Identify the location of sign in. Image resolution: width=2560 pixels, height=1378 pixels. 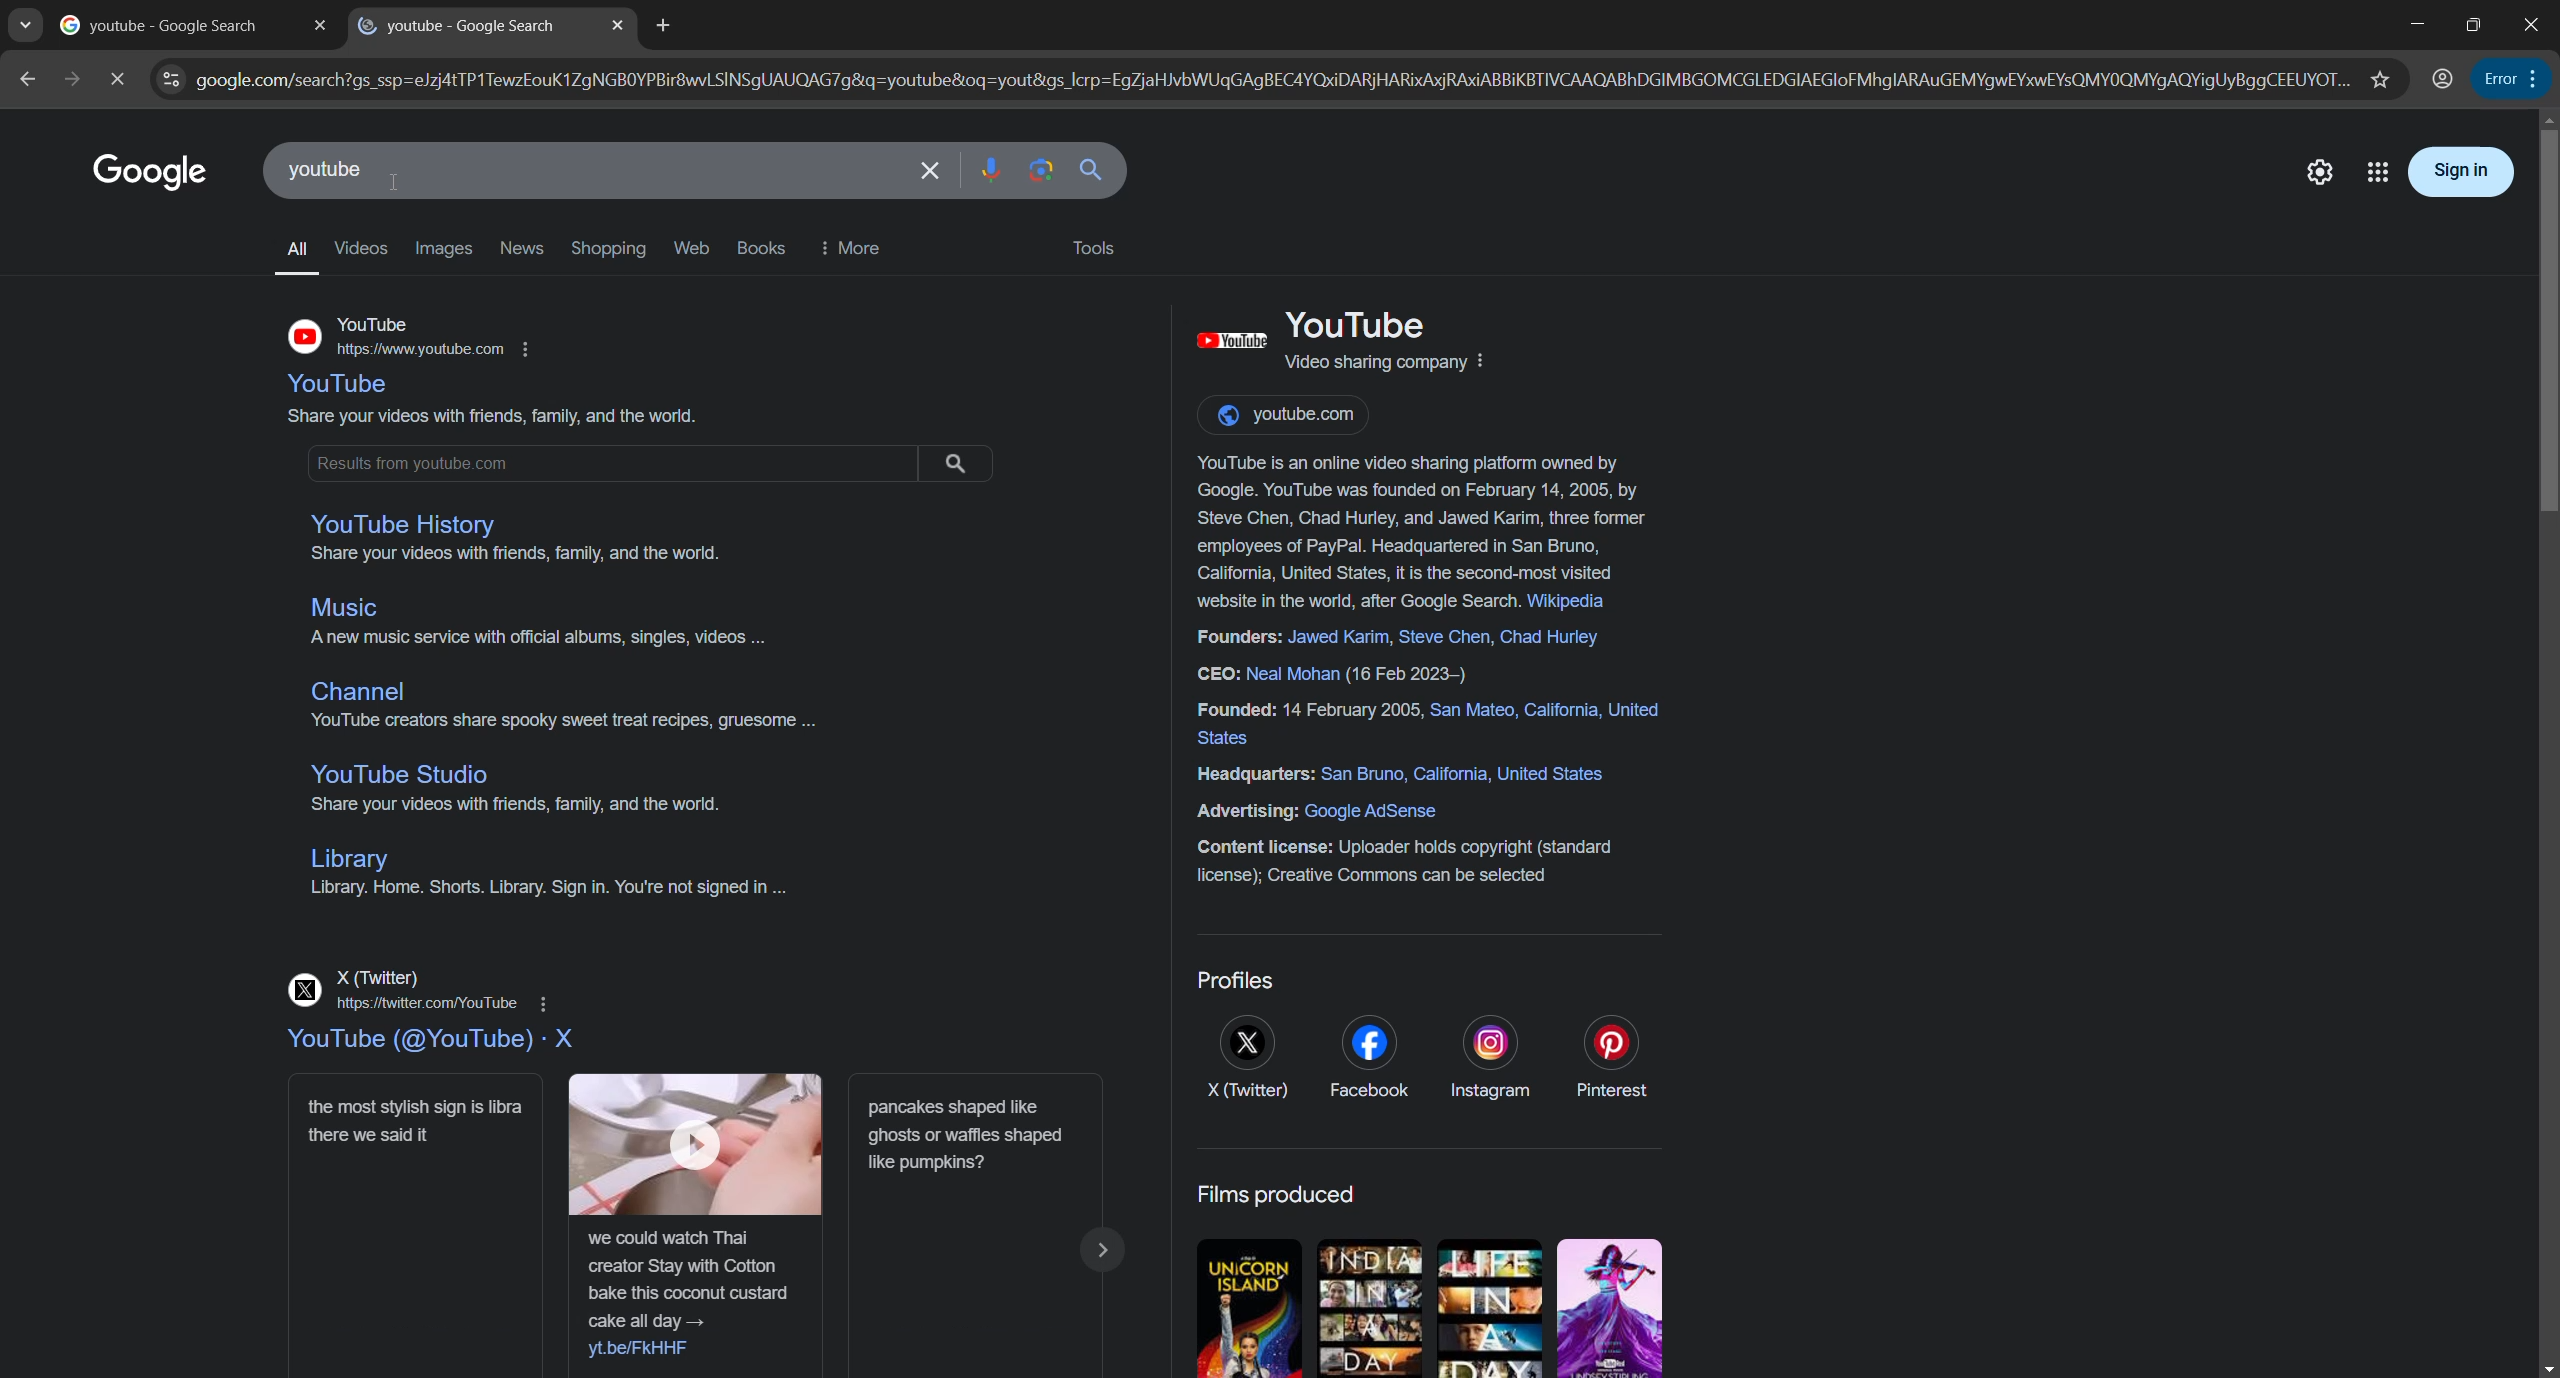
(2462, 174).